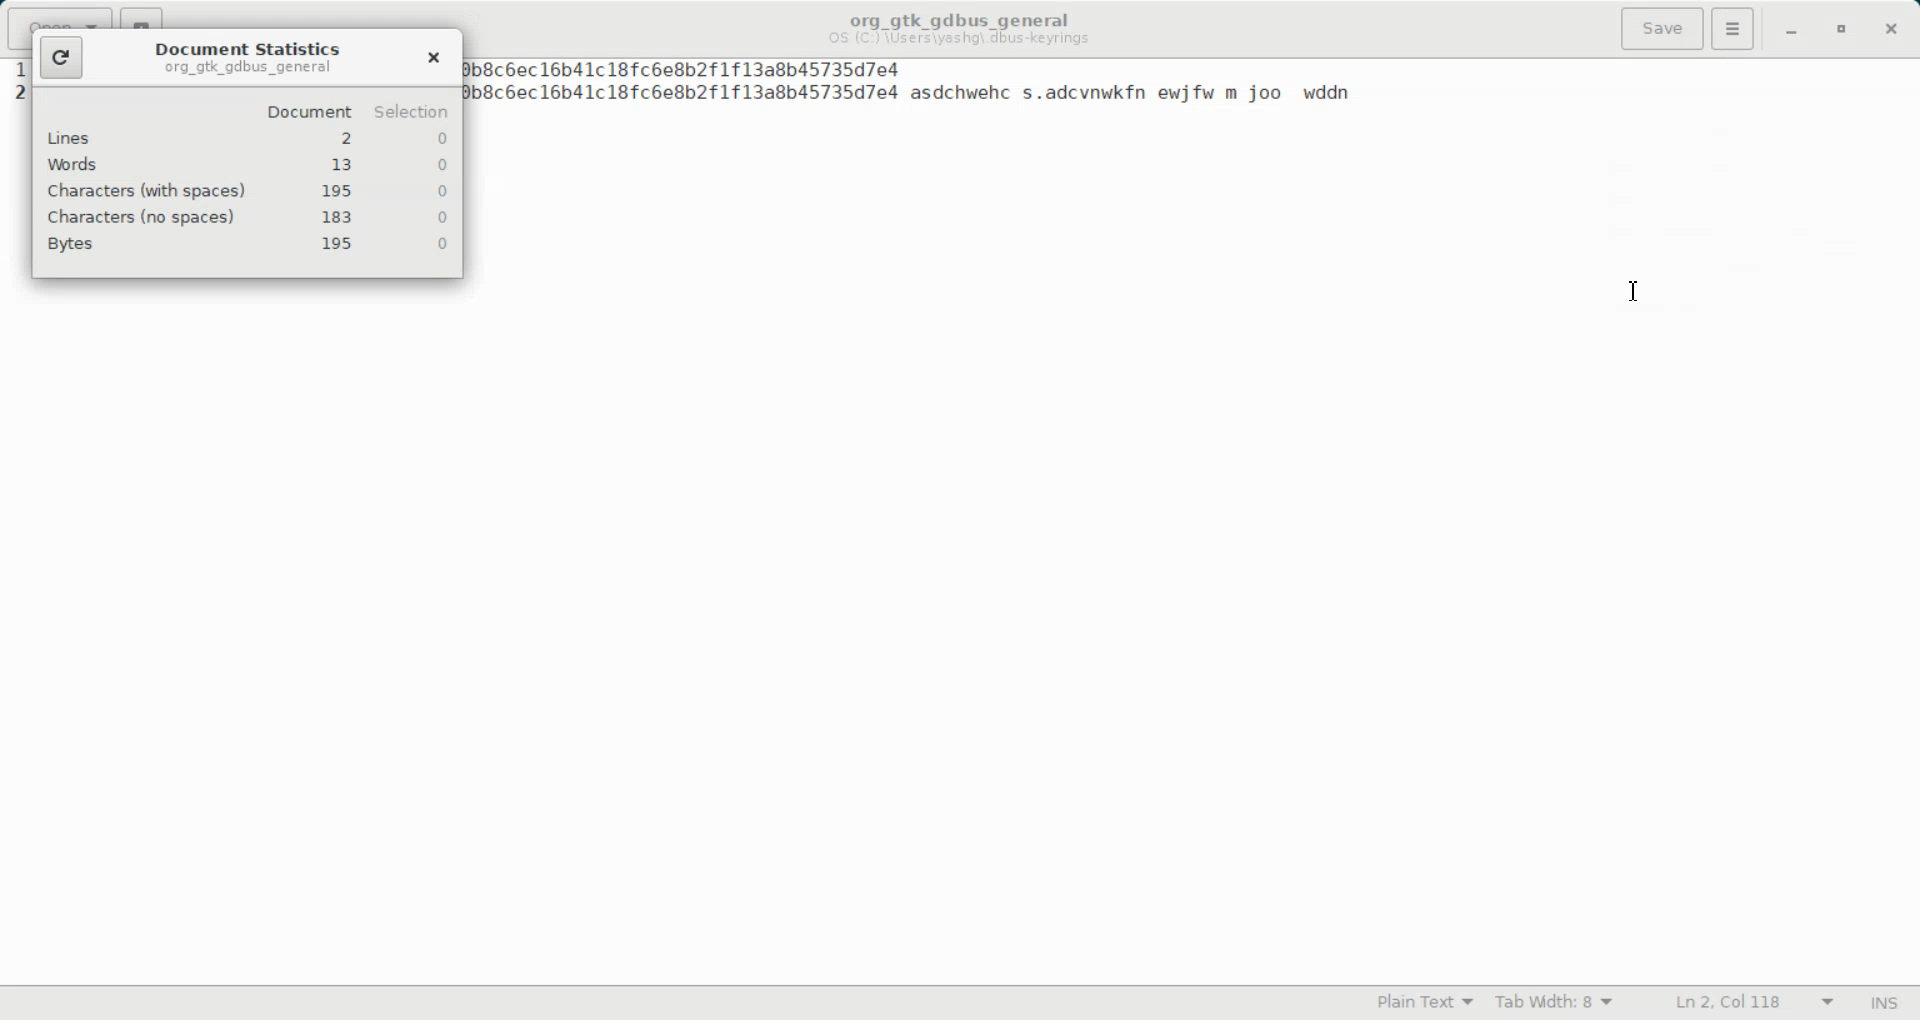  What do you see at coordinates (1792, 31) in the screenshot?
I see `Minimize` at bounding box center [1792, 31].